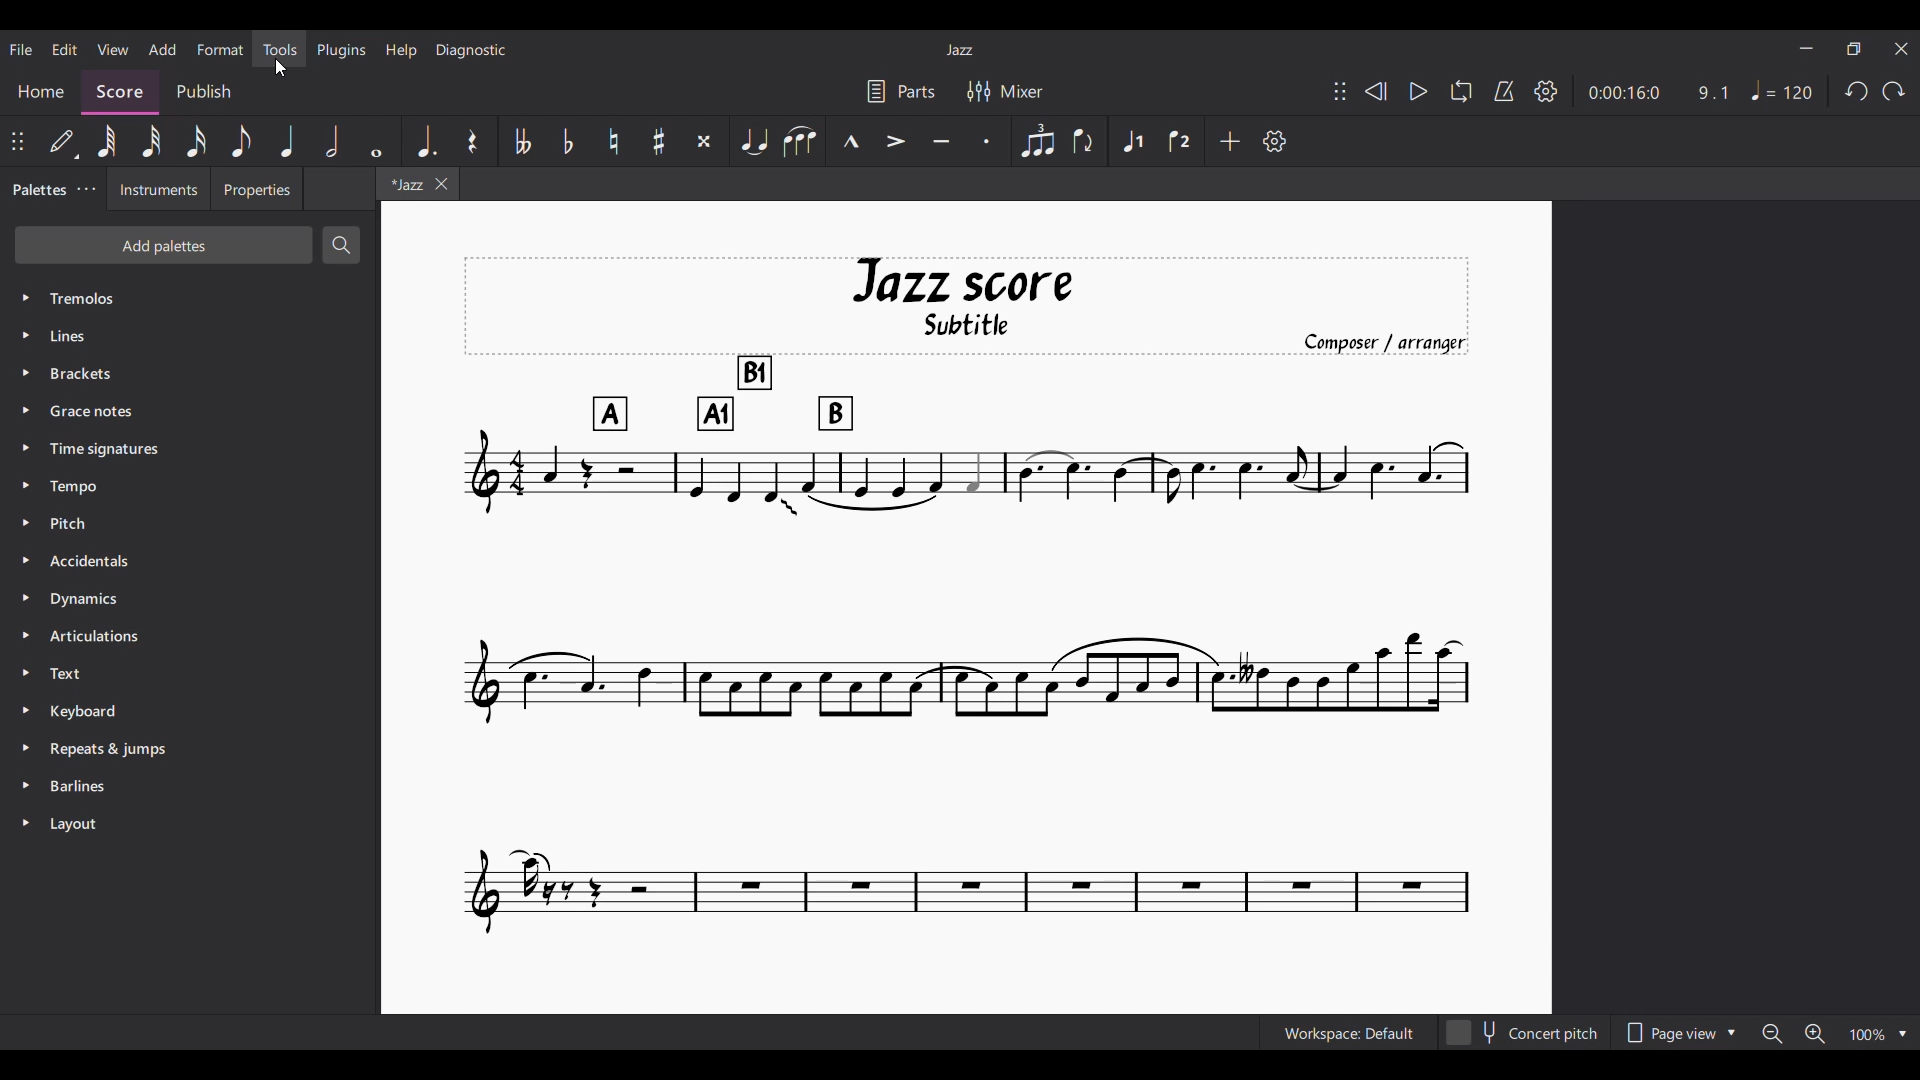 This screenshot has height=1080, width=1920. I want to click on Zoom options, so click(1879, 1033).